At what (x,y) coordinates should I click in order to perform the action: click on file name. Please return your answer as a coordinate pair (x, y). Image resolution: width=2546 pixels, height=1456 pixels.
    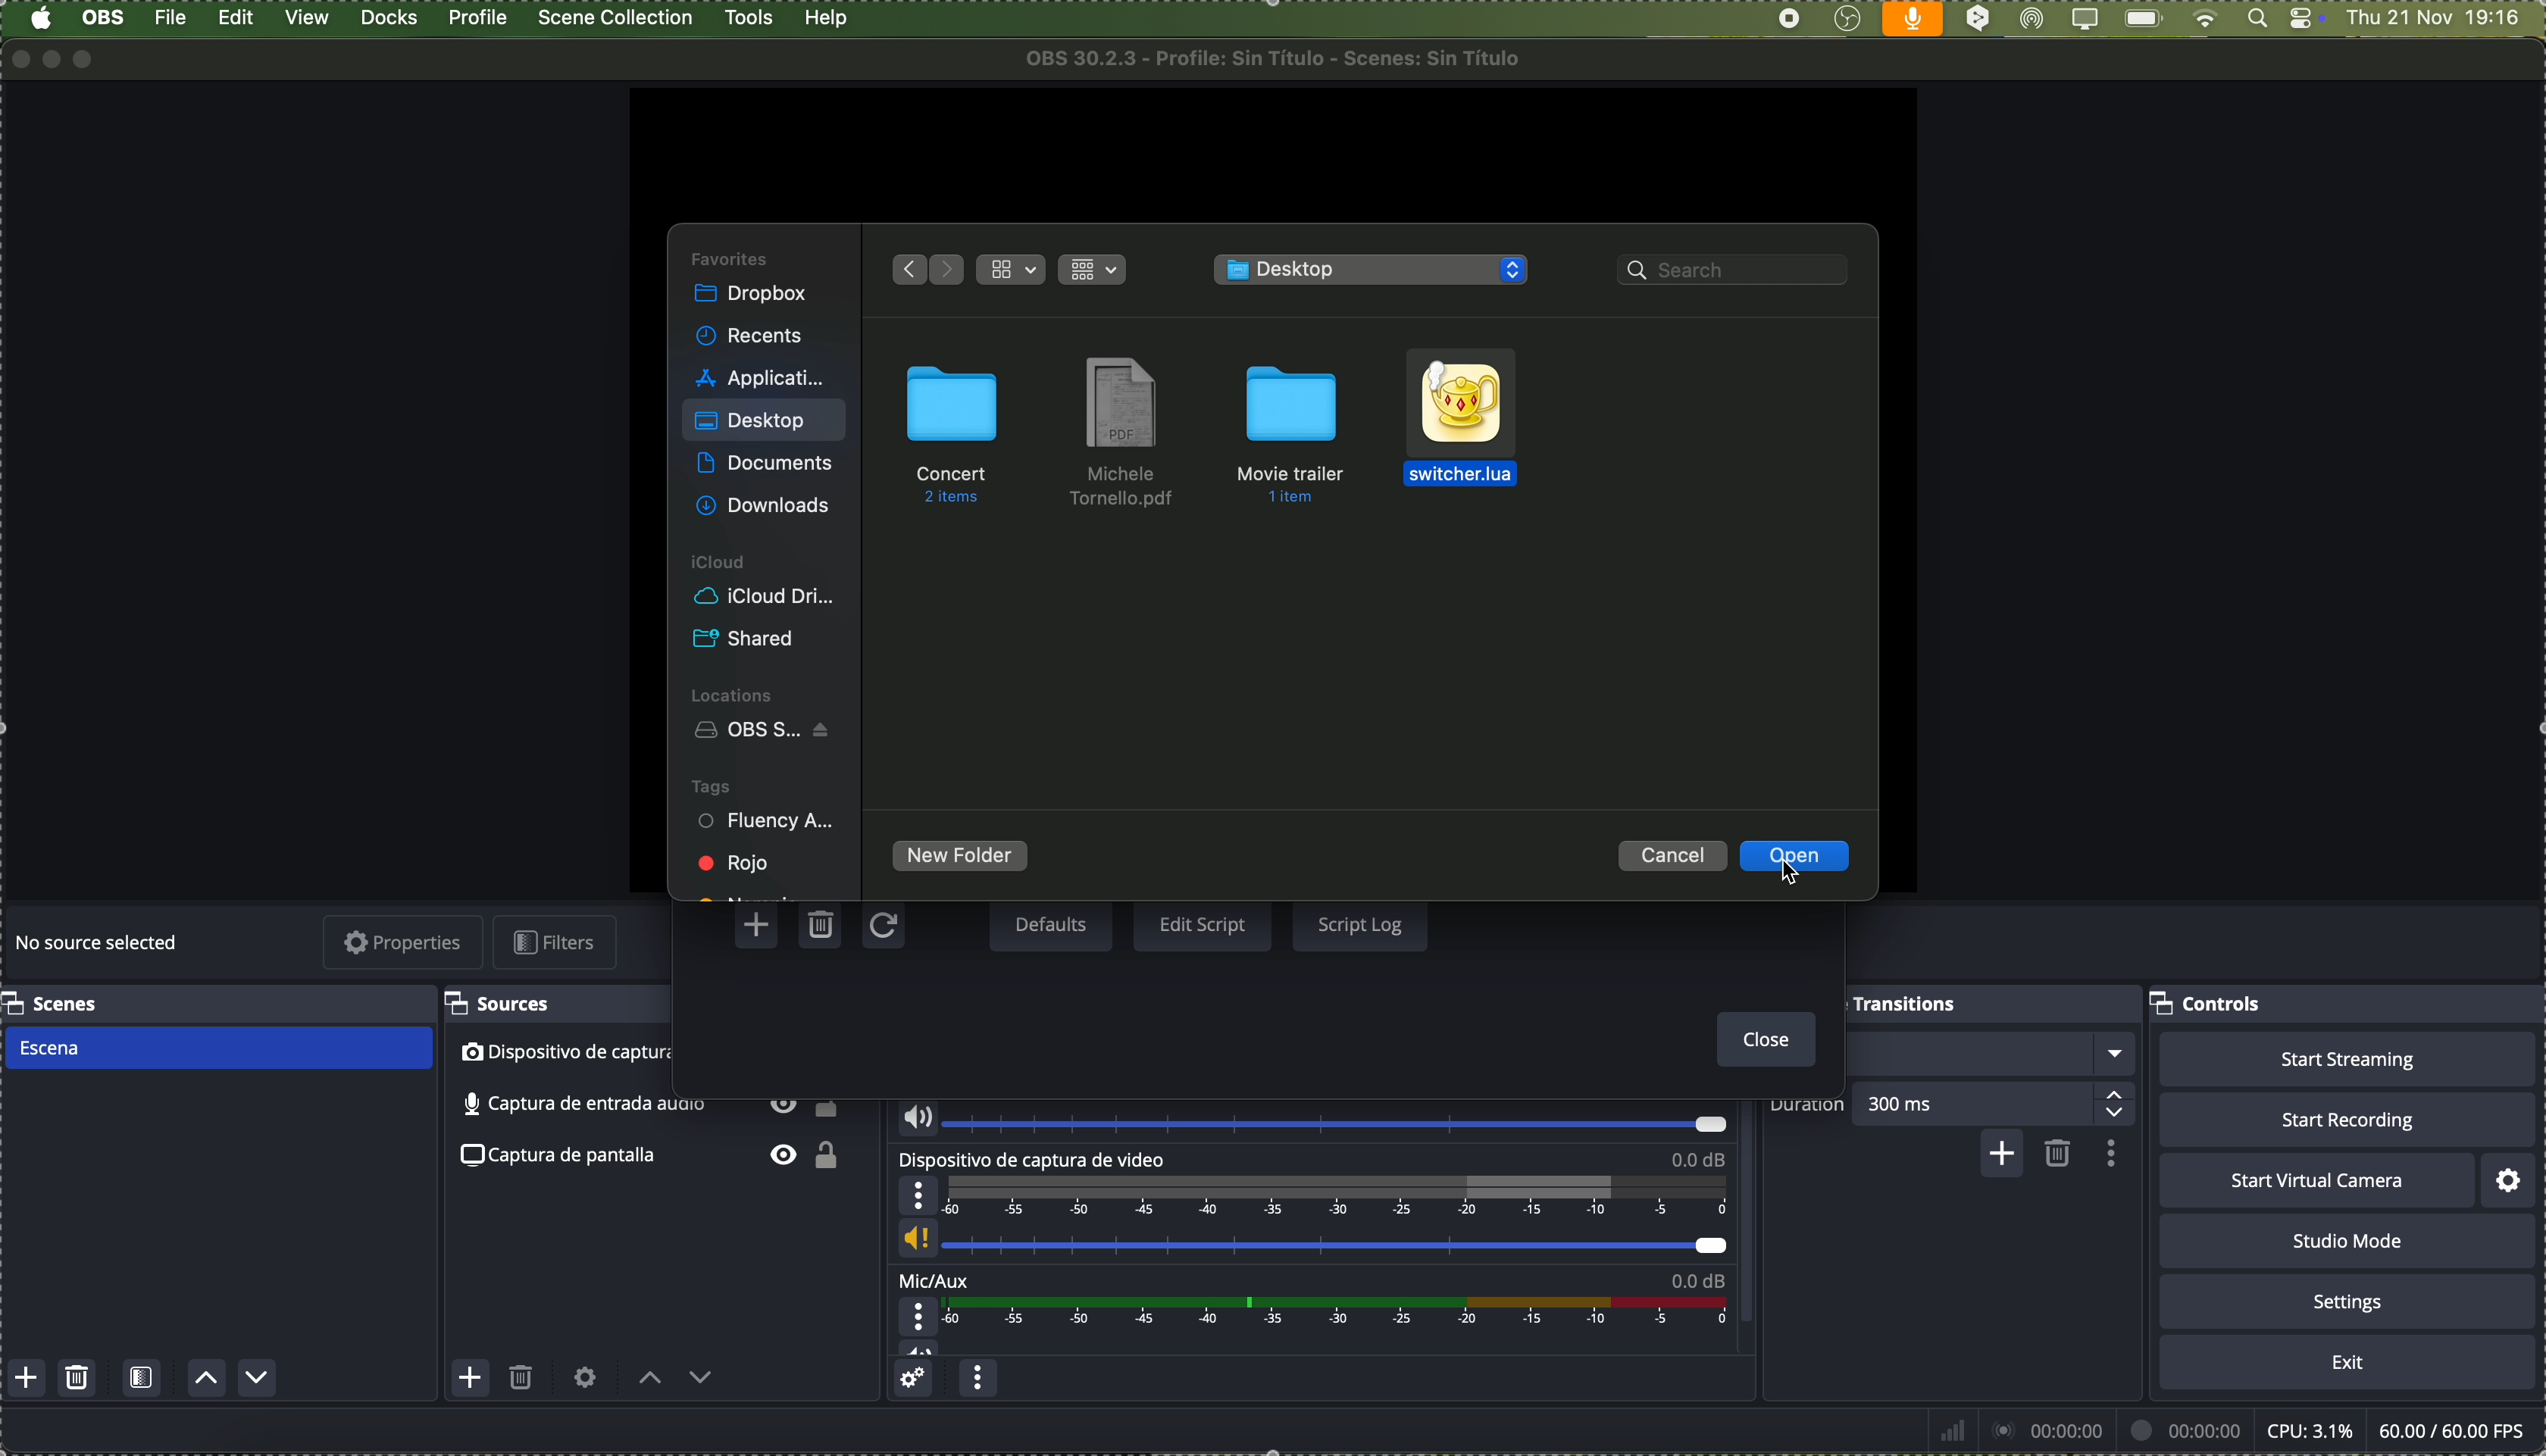
    Looking at the image, I should click on (1281, 58).